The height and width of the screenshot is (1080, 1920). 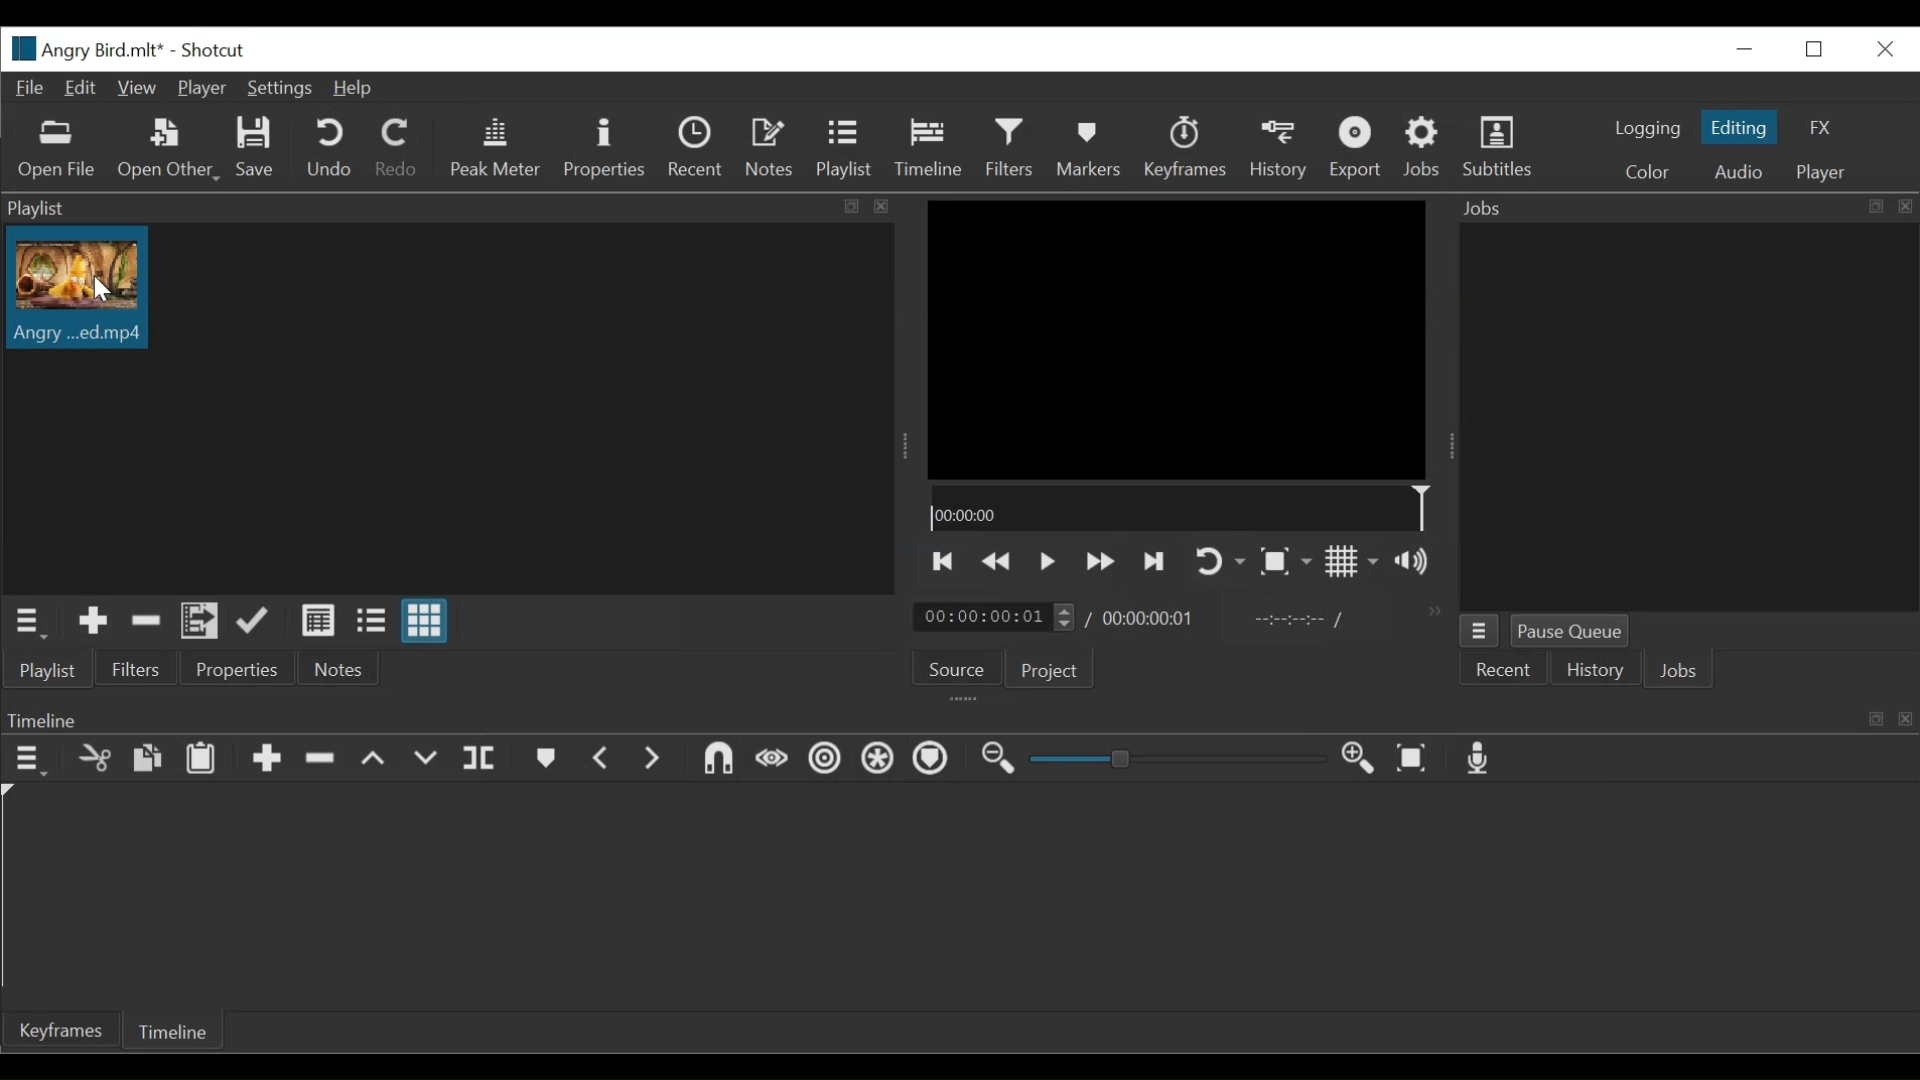 What do you see at coordinates (81, 288) in the screenshot?
I see `Clip` at bounding box center [81, 288].